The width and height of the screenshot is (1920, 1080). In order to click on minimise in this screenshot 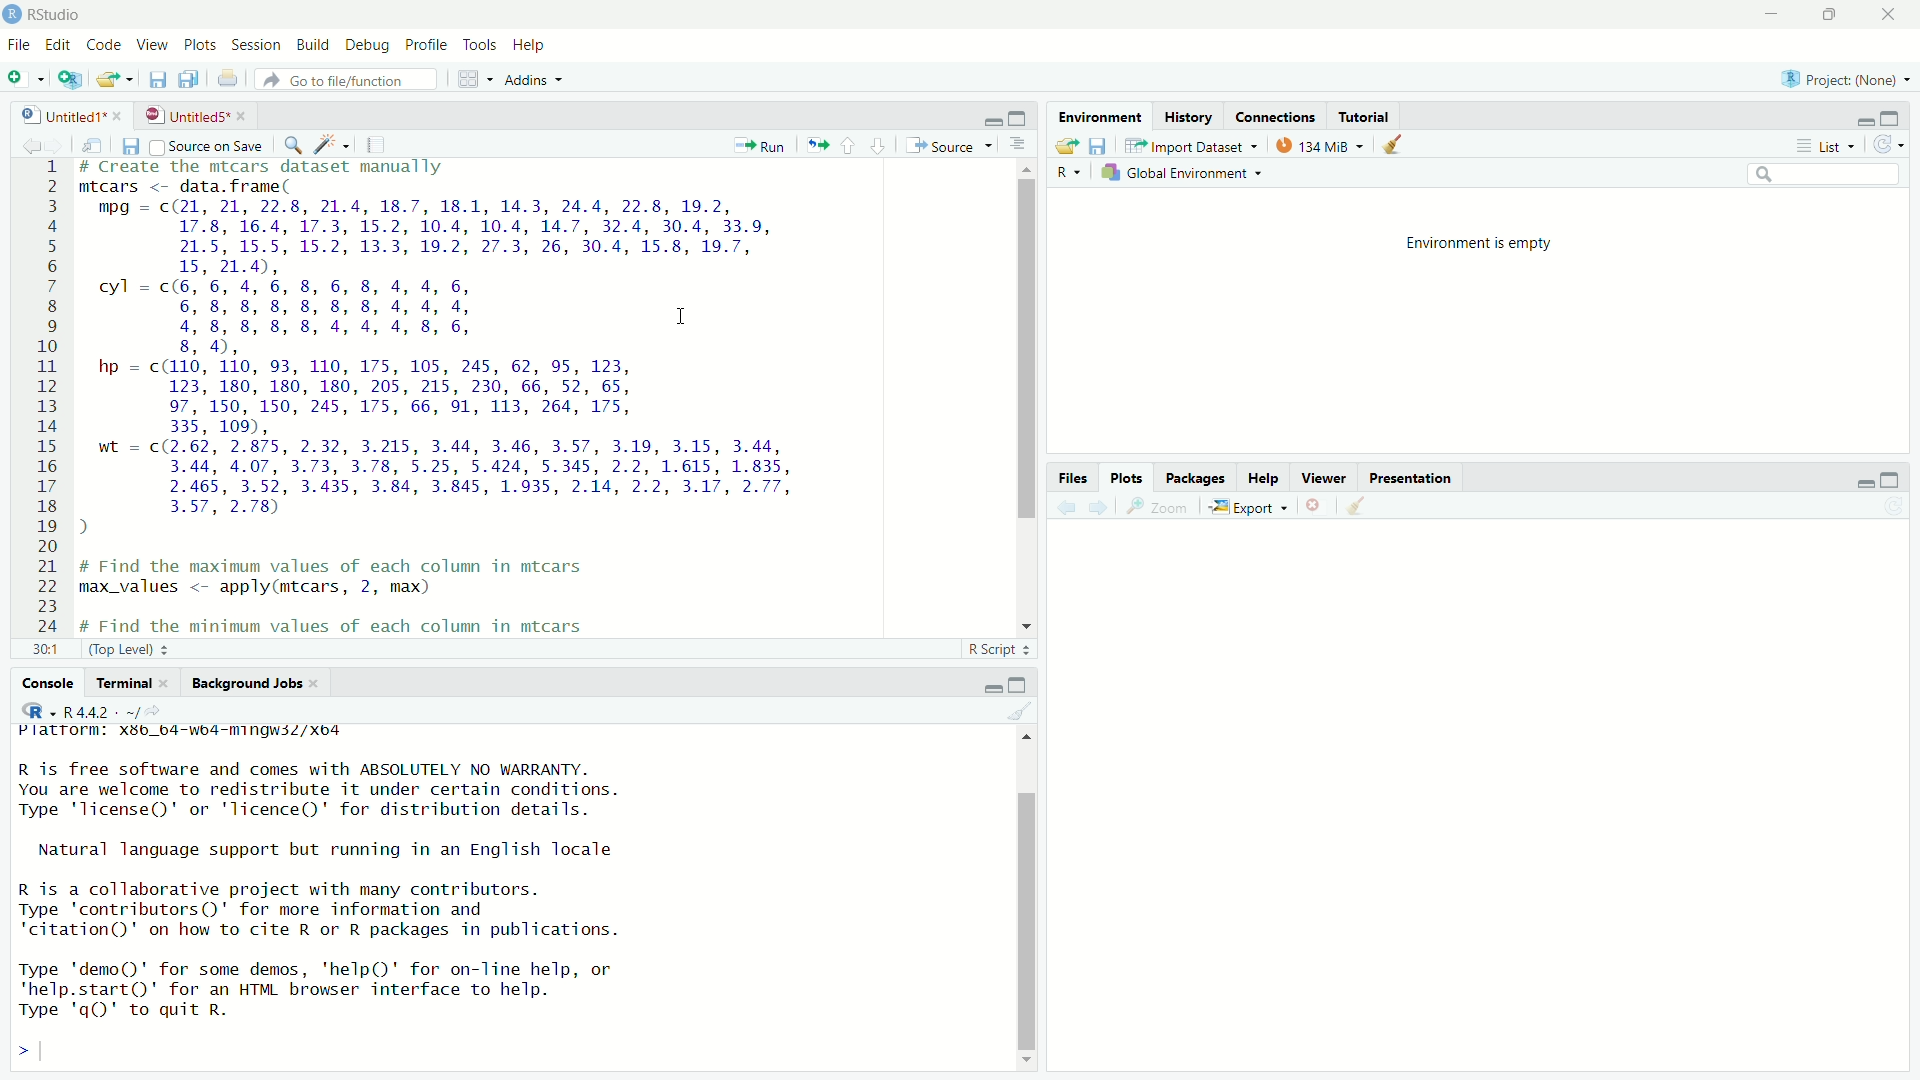, I will do `click(1769, 15)`.